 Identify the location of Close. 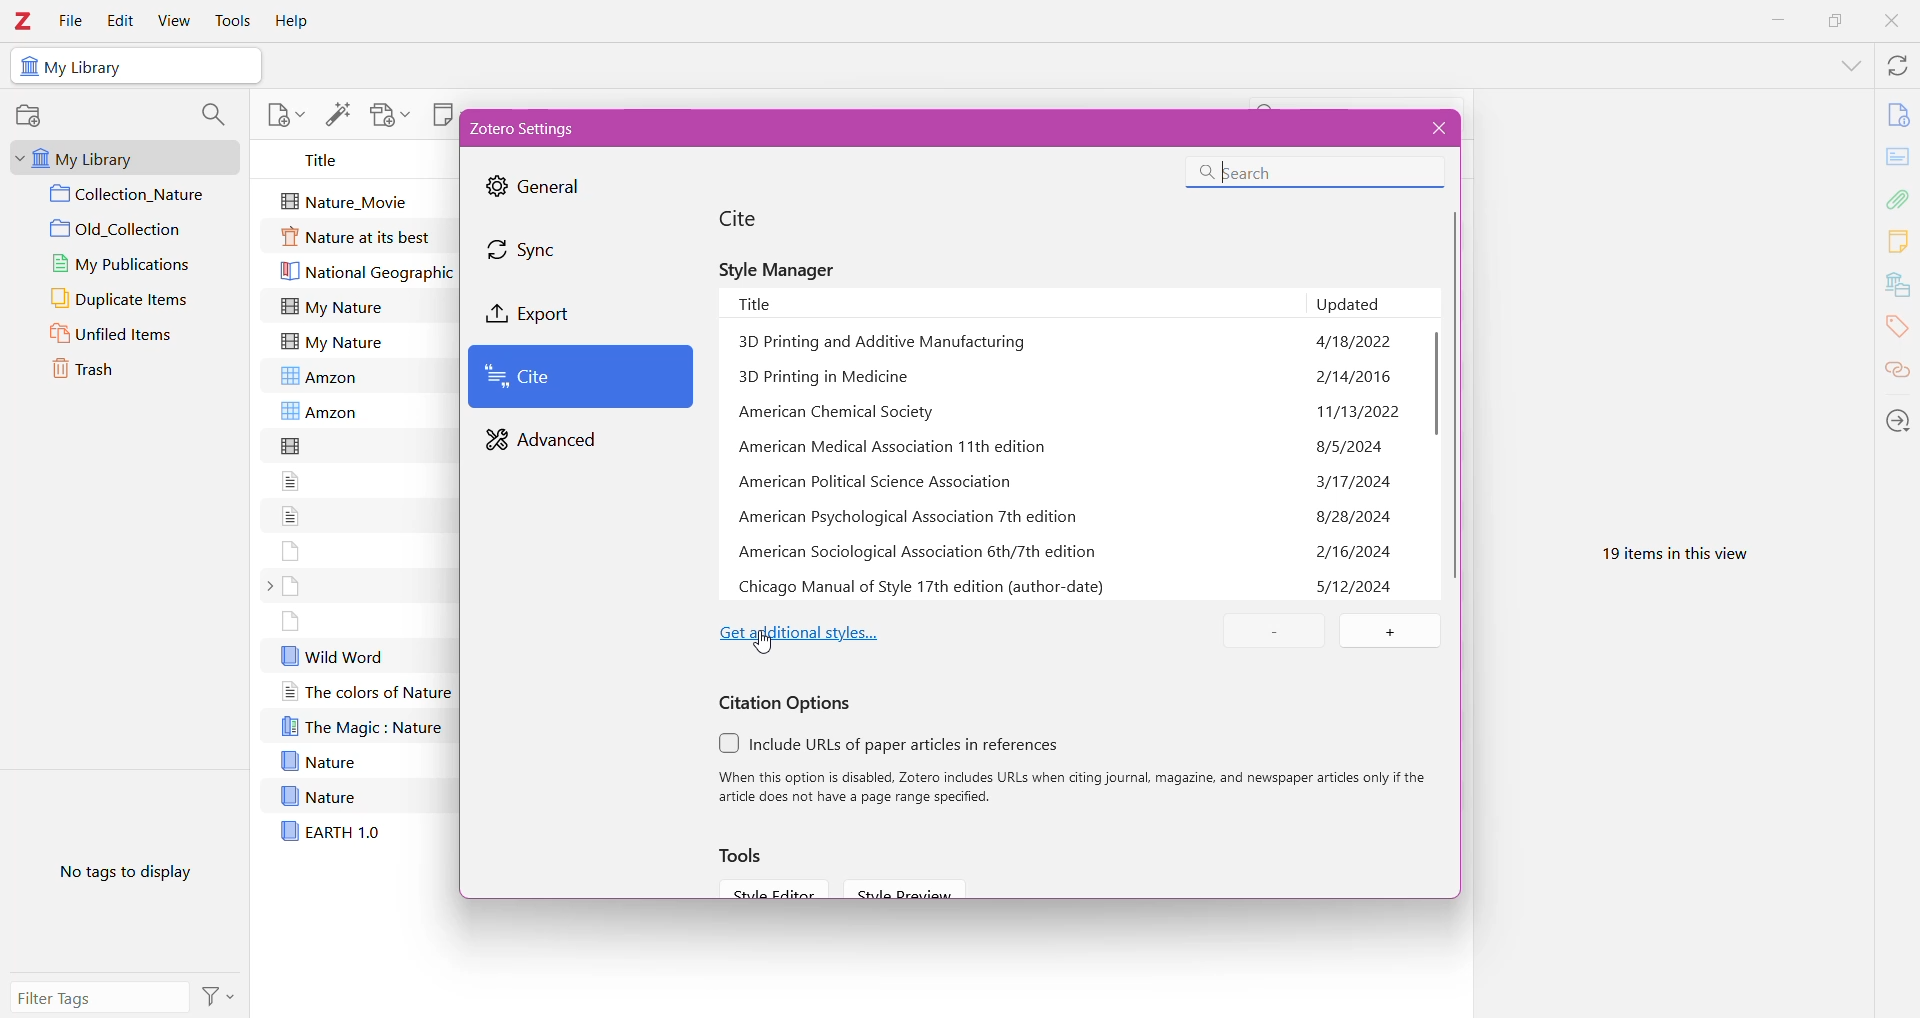
(1435, 128).